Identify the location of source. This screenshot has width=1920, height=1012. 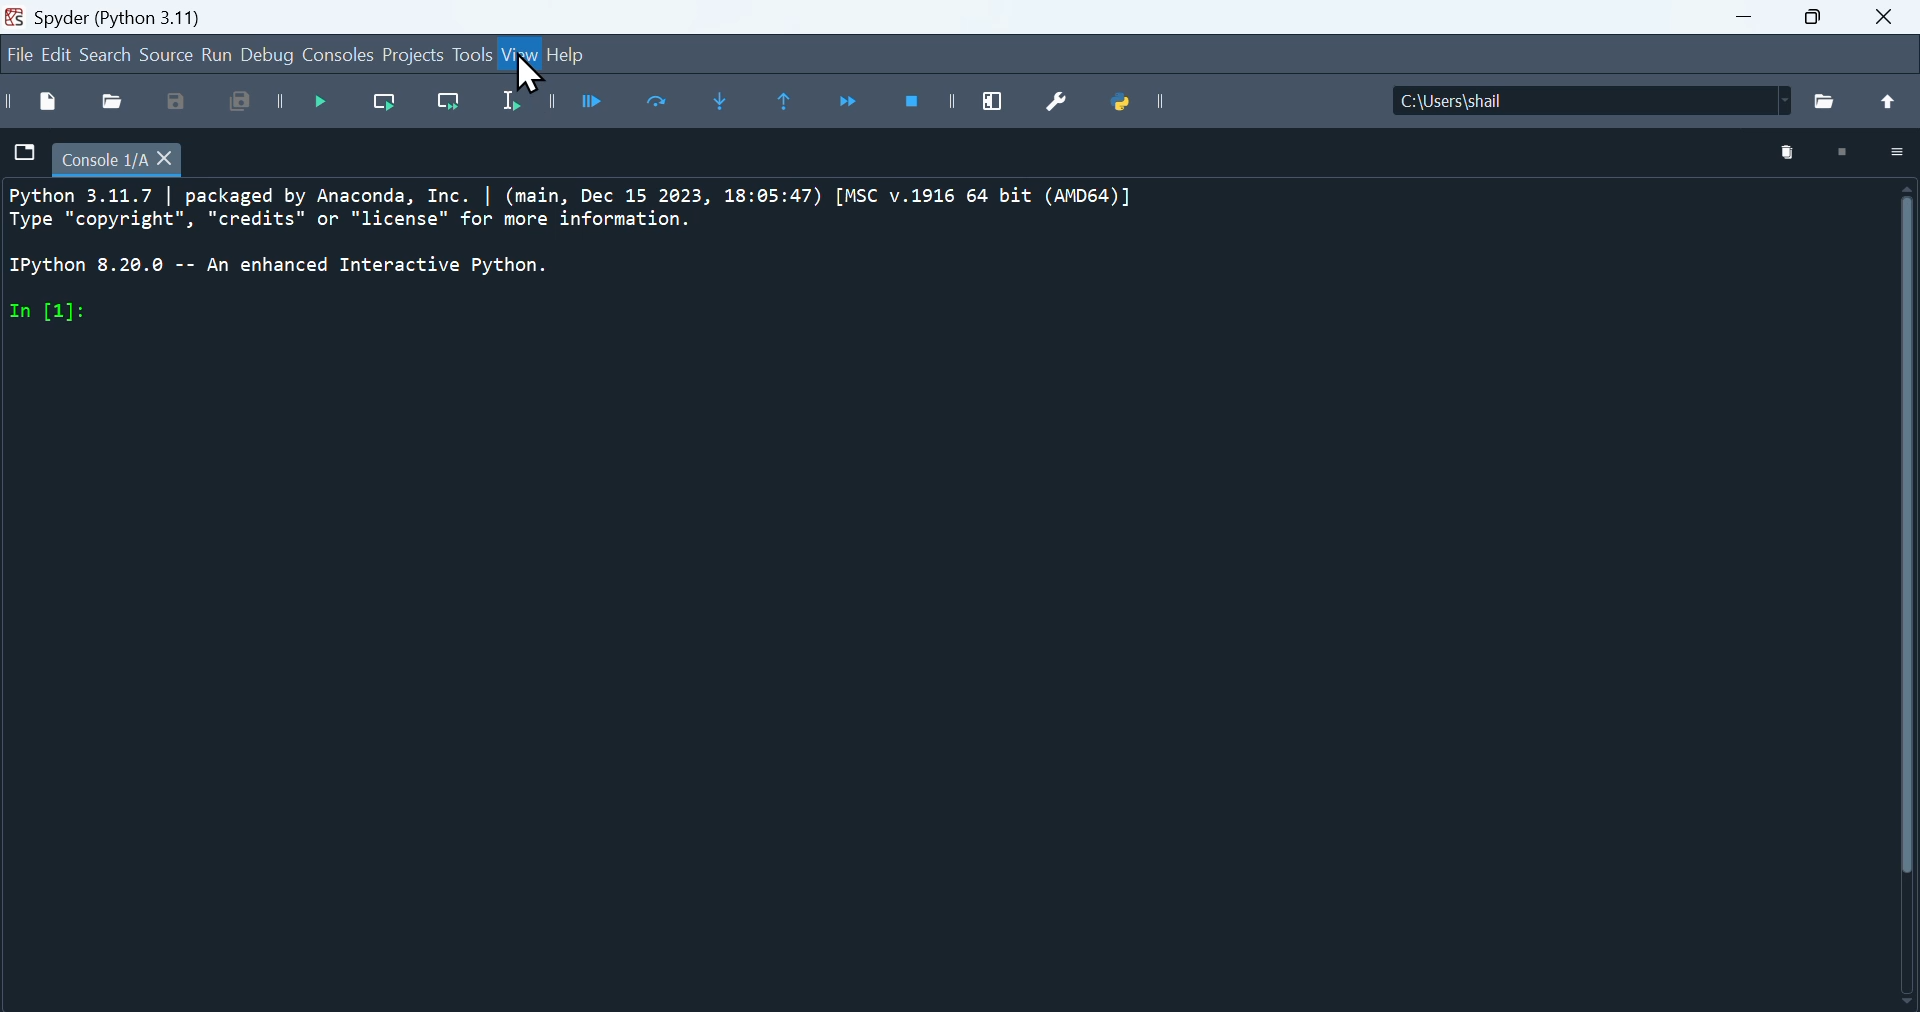
(162, 57).